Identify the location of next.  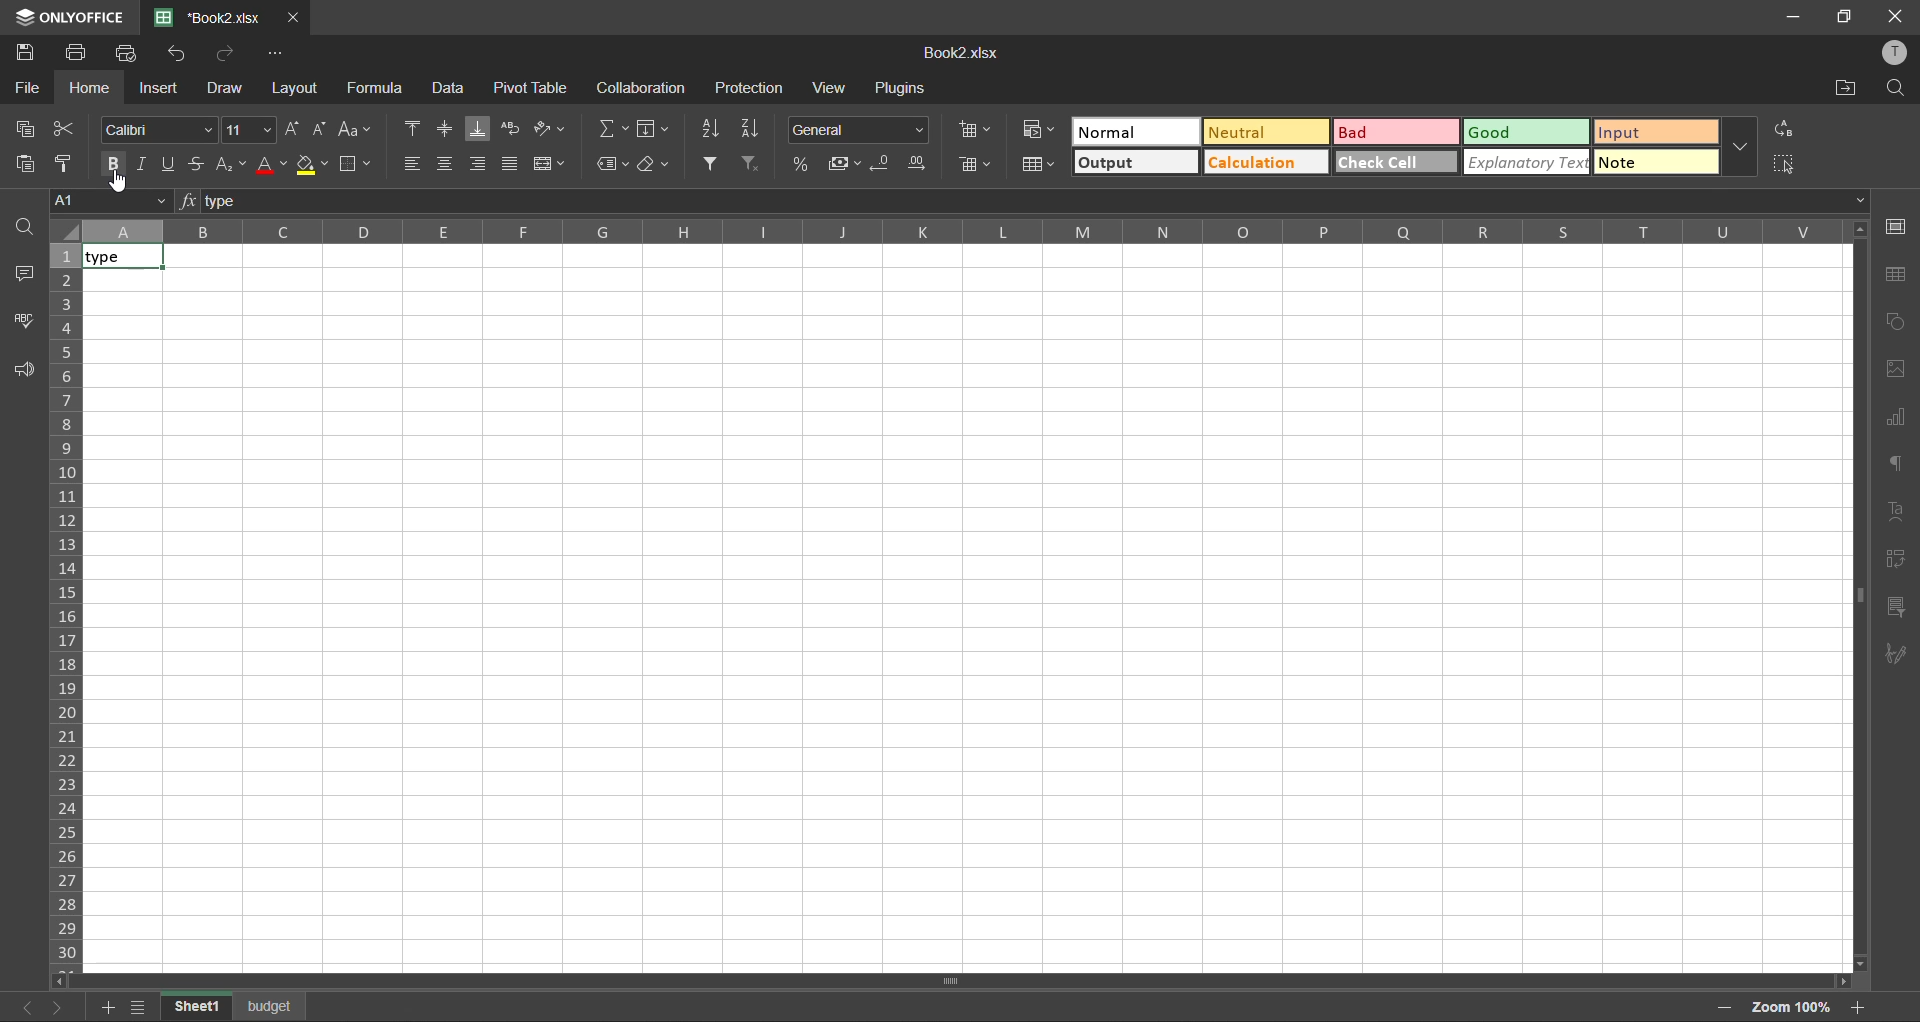
(54, 1005).